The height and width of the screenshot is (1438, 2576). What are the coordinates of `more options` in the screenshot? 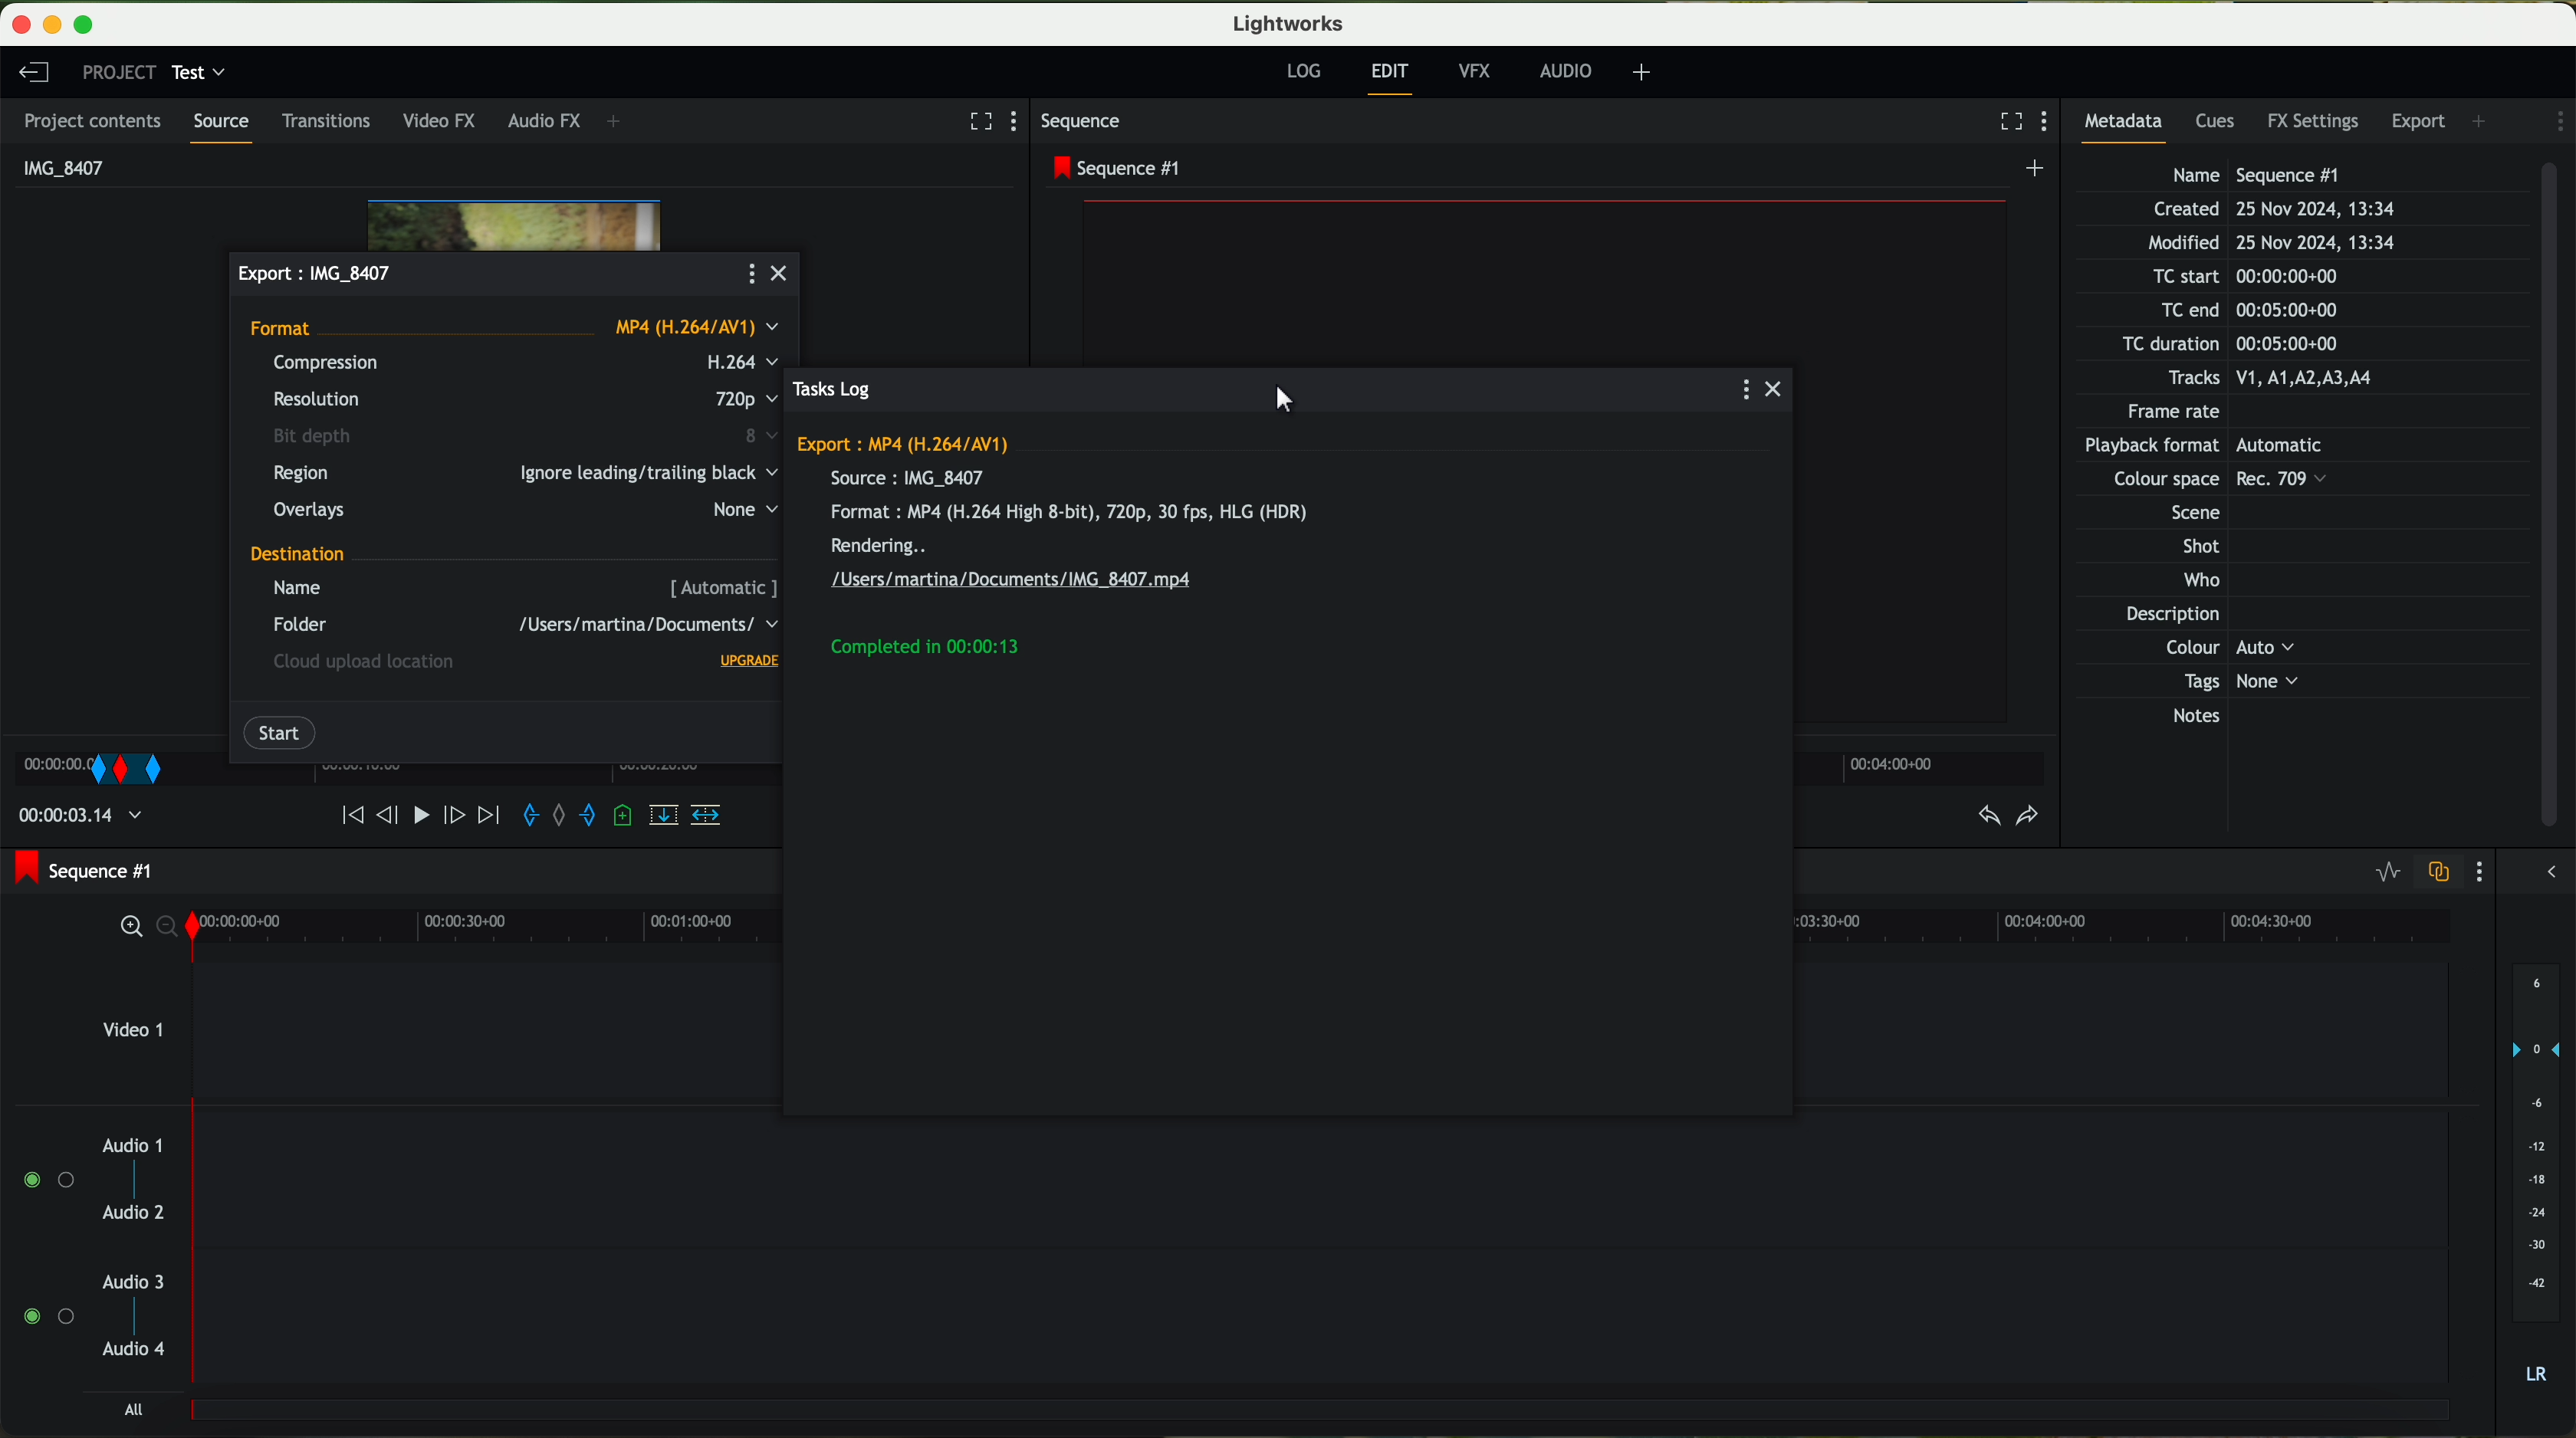 It's located at (1739, 390).